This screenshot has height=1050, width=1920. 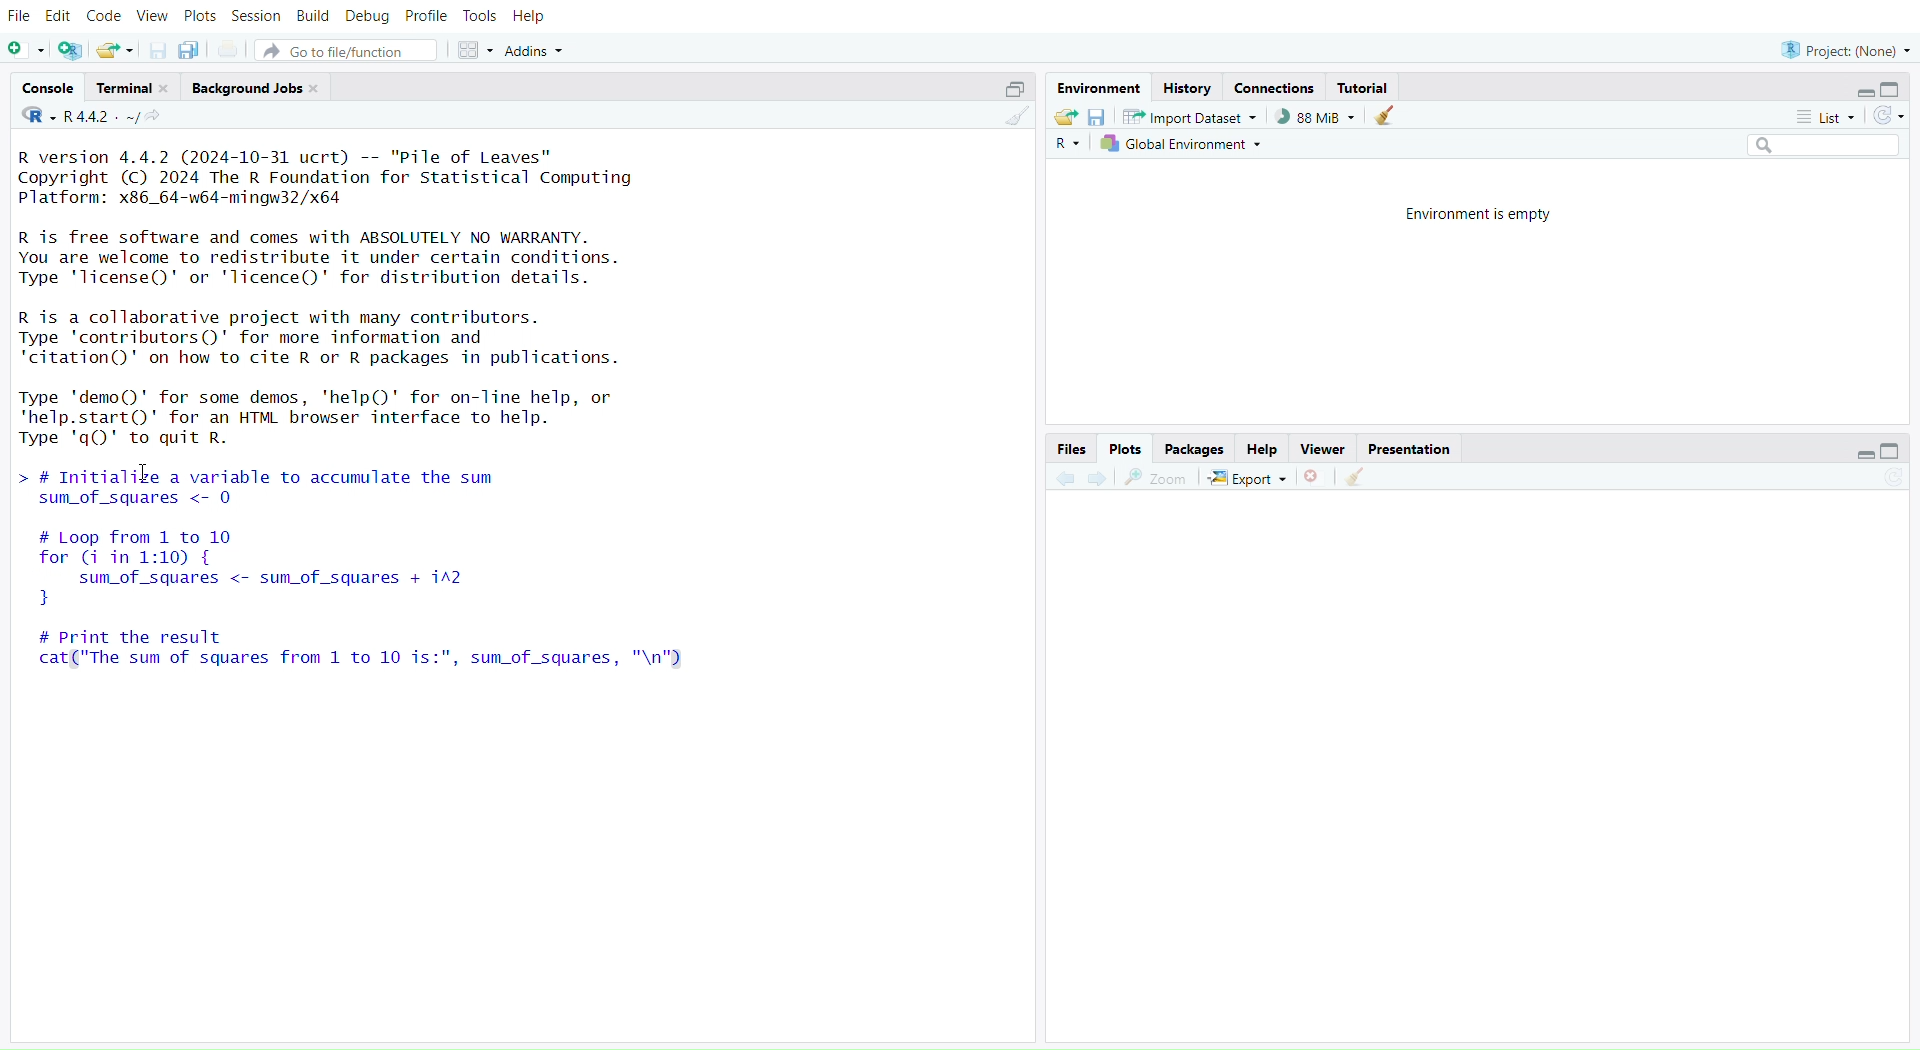 I want to click on refresh list, so click(x=1888, y=114).